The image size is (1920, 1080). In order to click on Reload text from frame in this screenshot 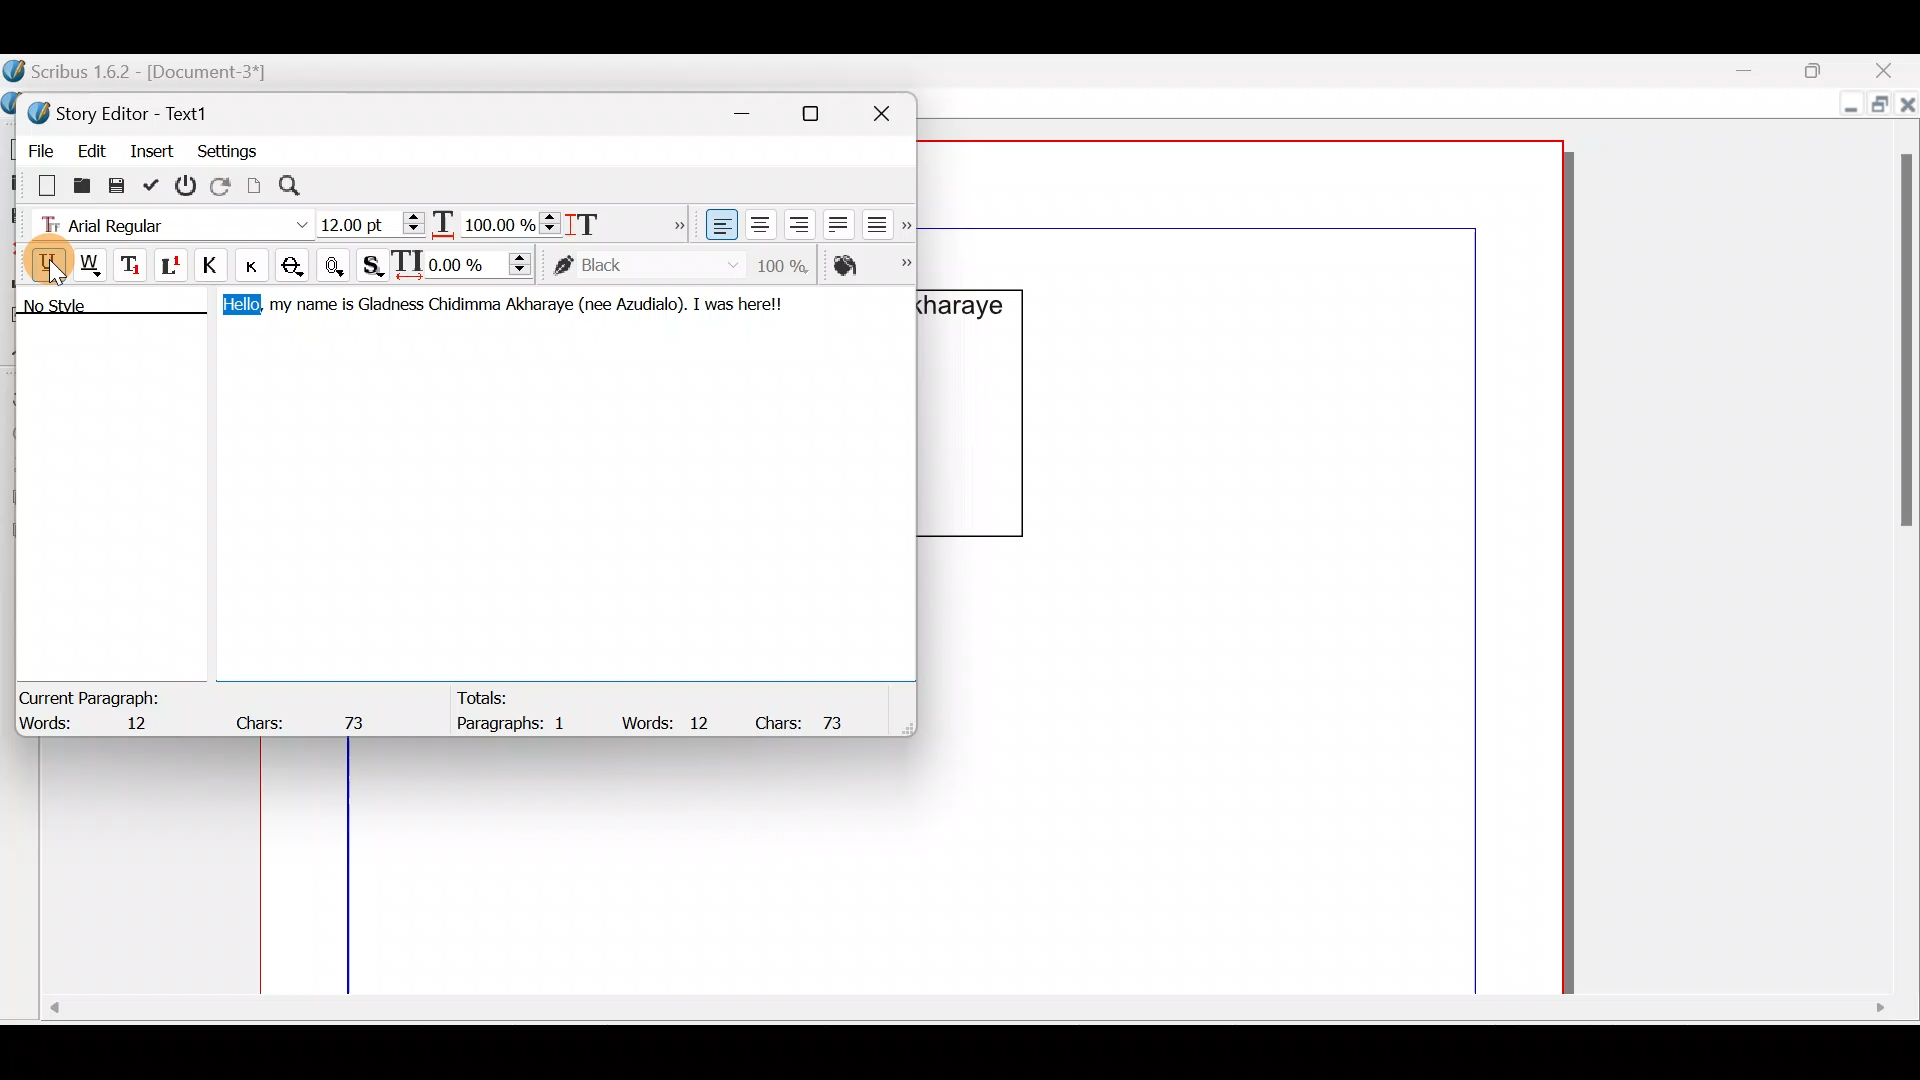, I will do `click(223, 184)`.